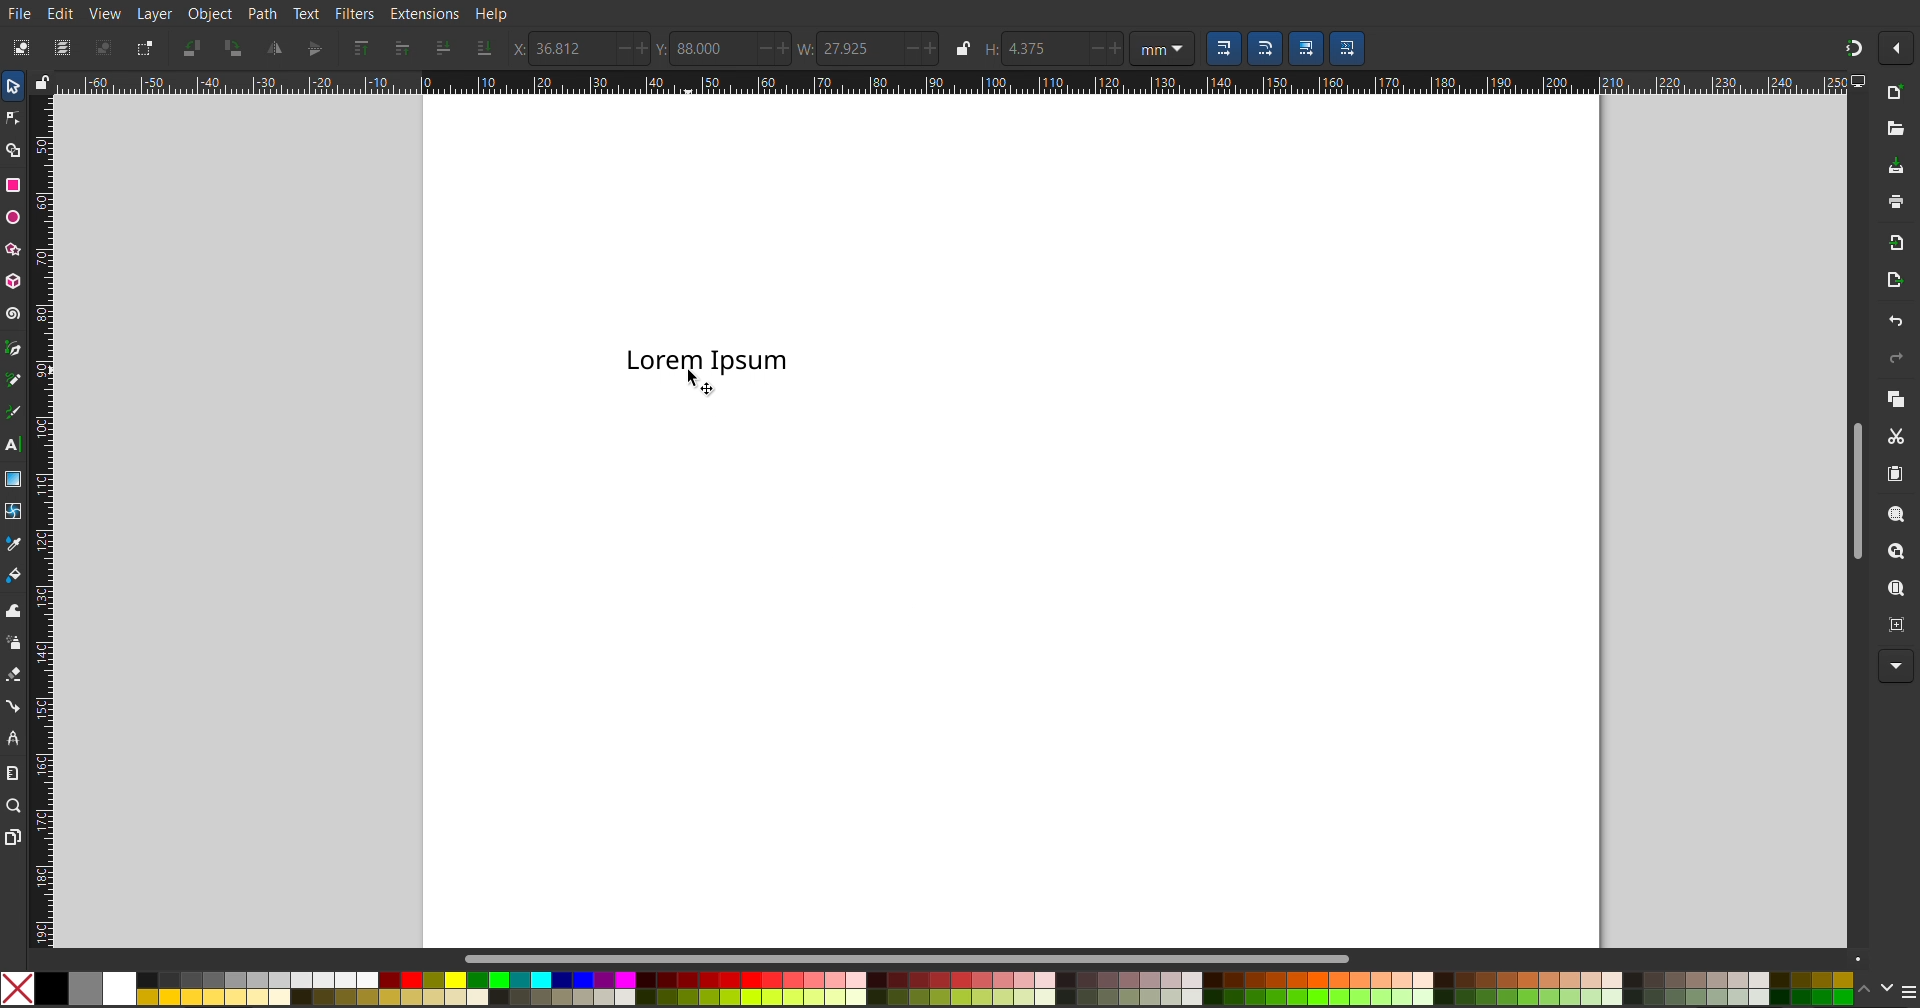  What do you see at coordinates (14, 186) in the screenshot?
I see `Rectangle Tool` at bounding box center [14, 186].